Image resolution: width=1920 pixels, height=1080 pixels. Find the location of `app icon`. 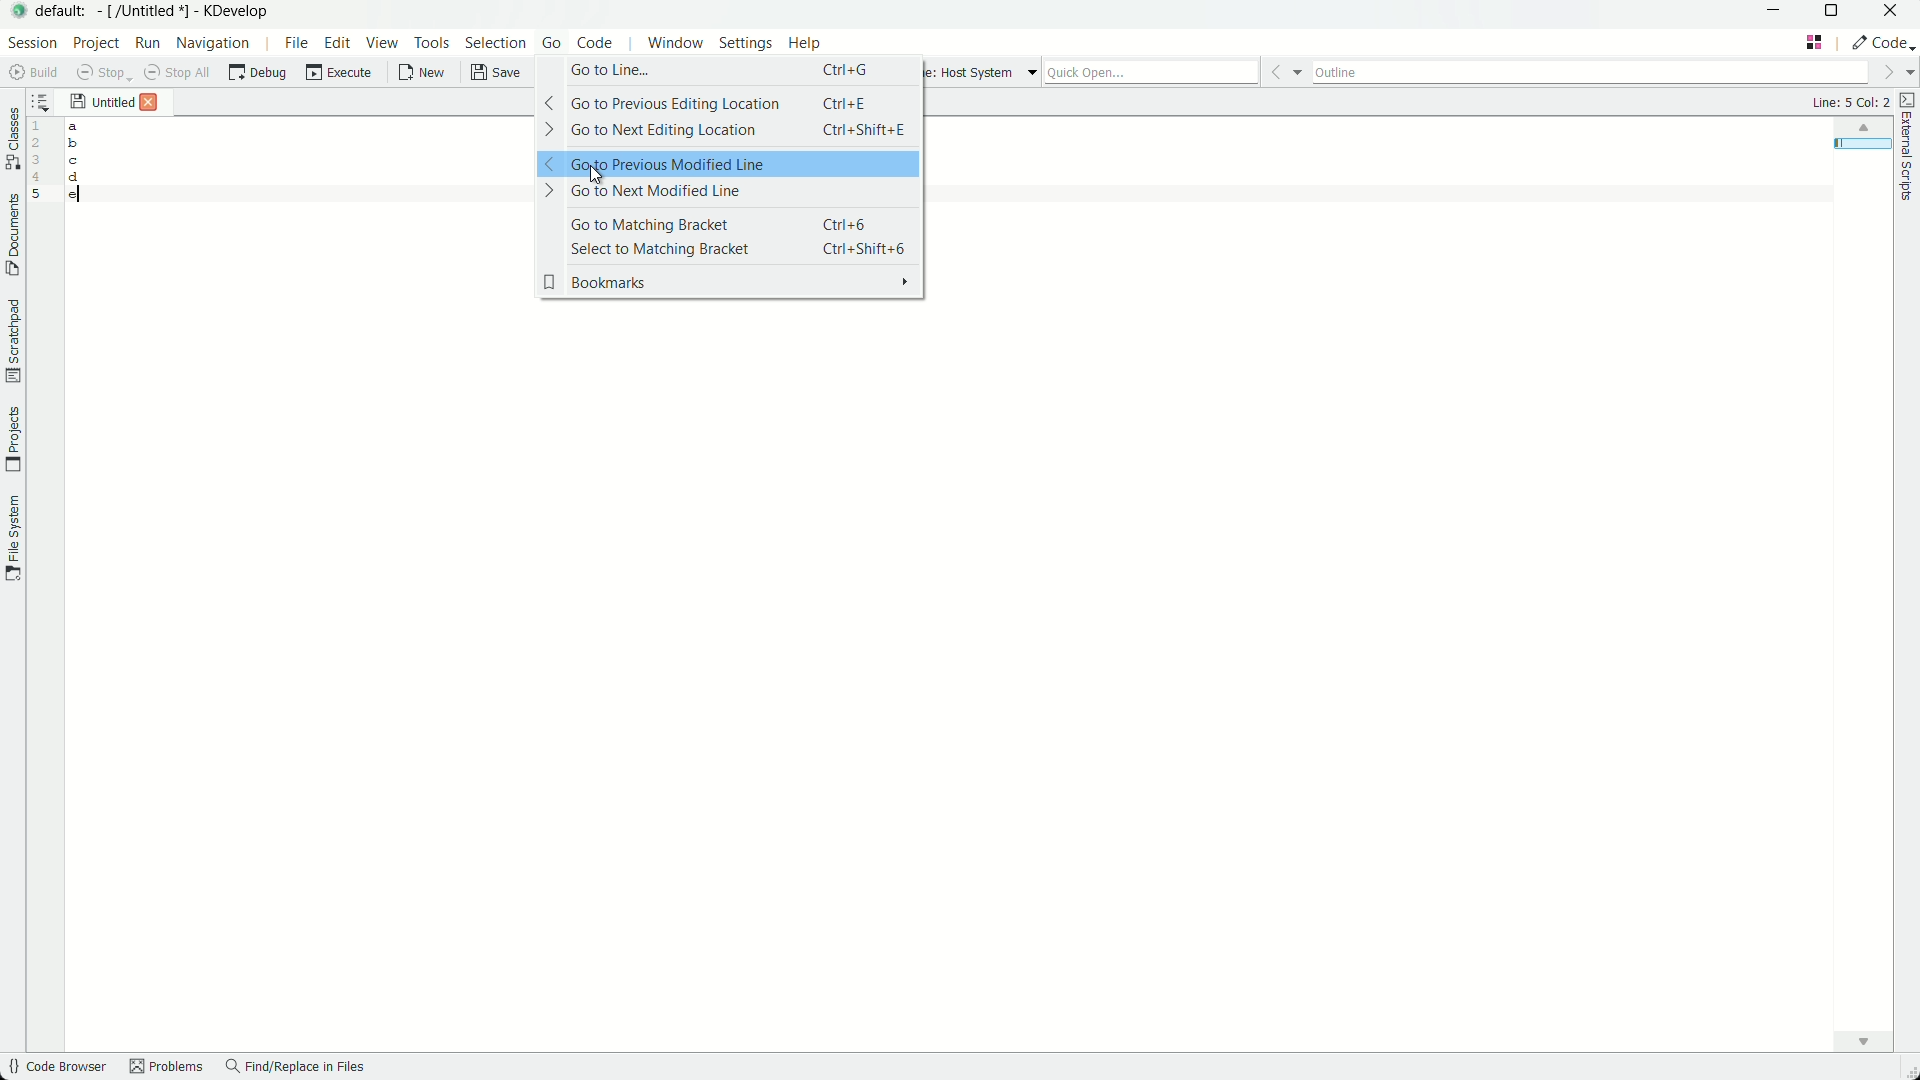

app icon is located at coordinates (20, 14).